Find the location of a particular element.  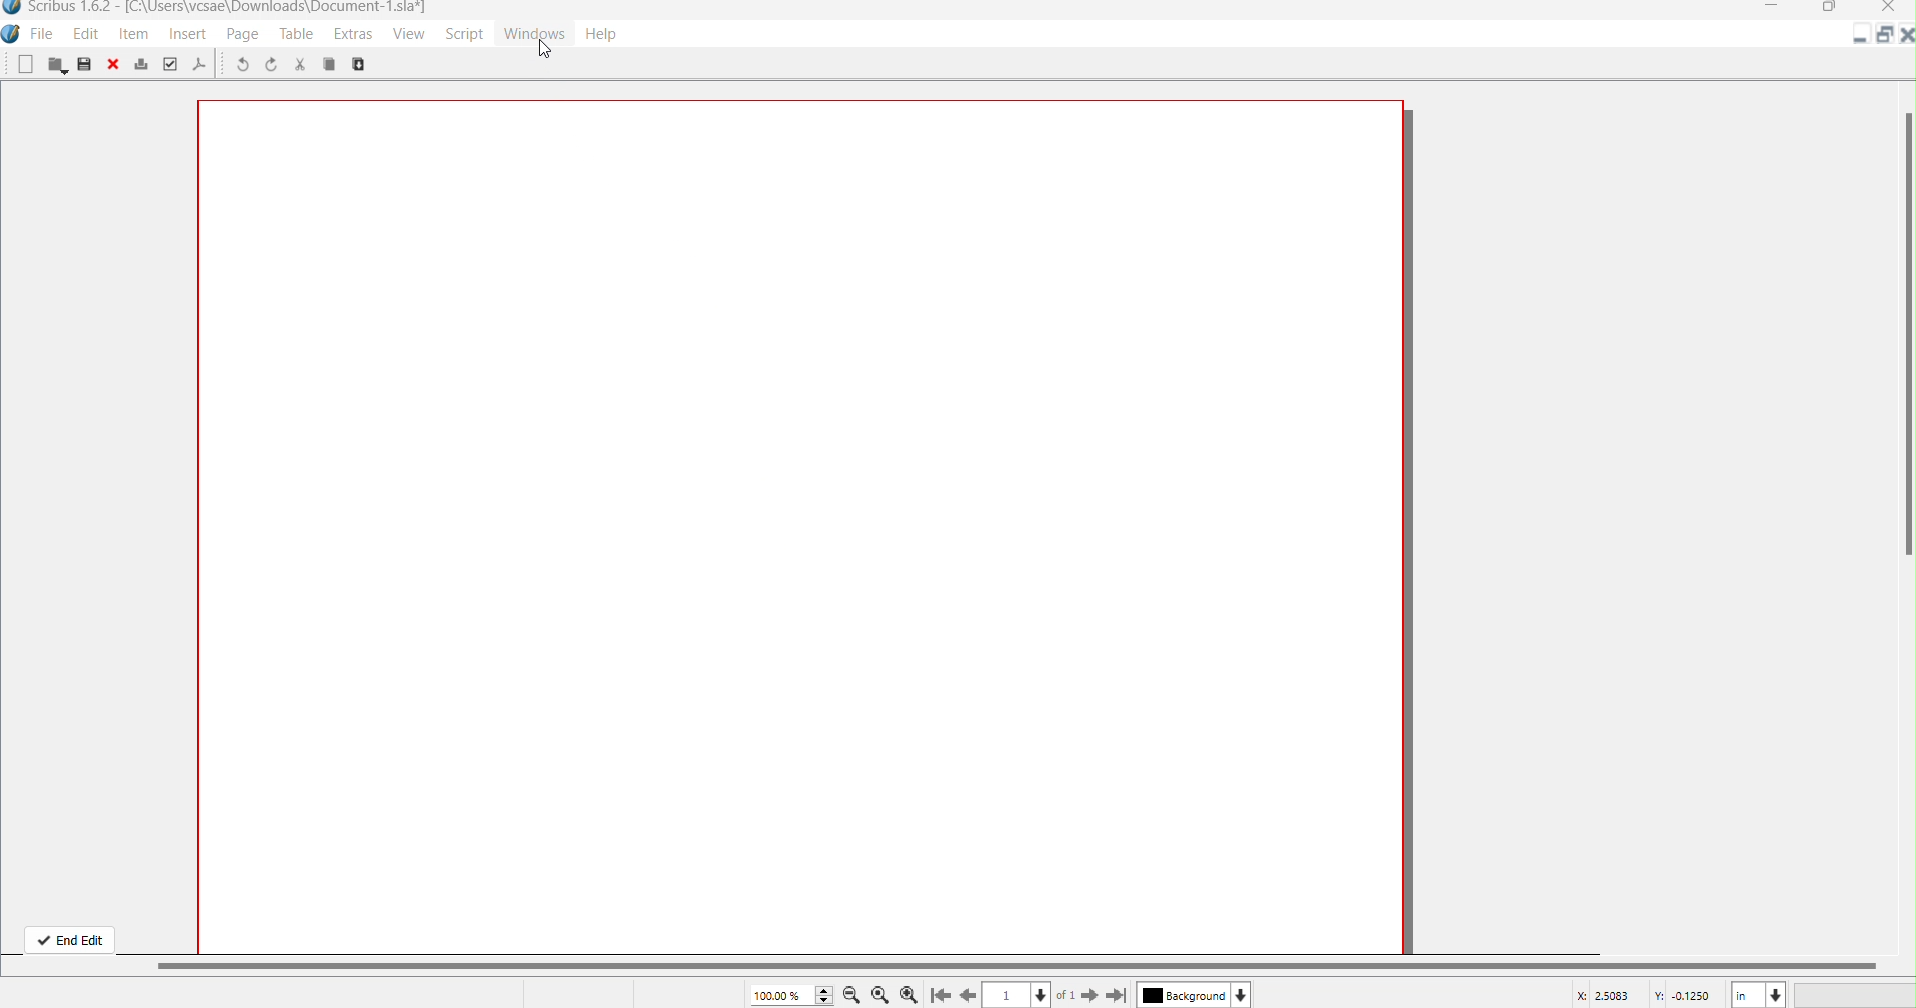

 is located at coordinates (192, 35).